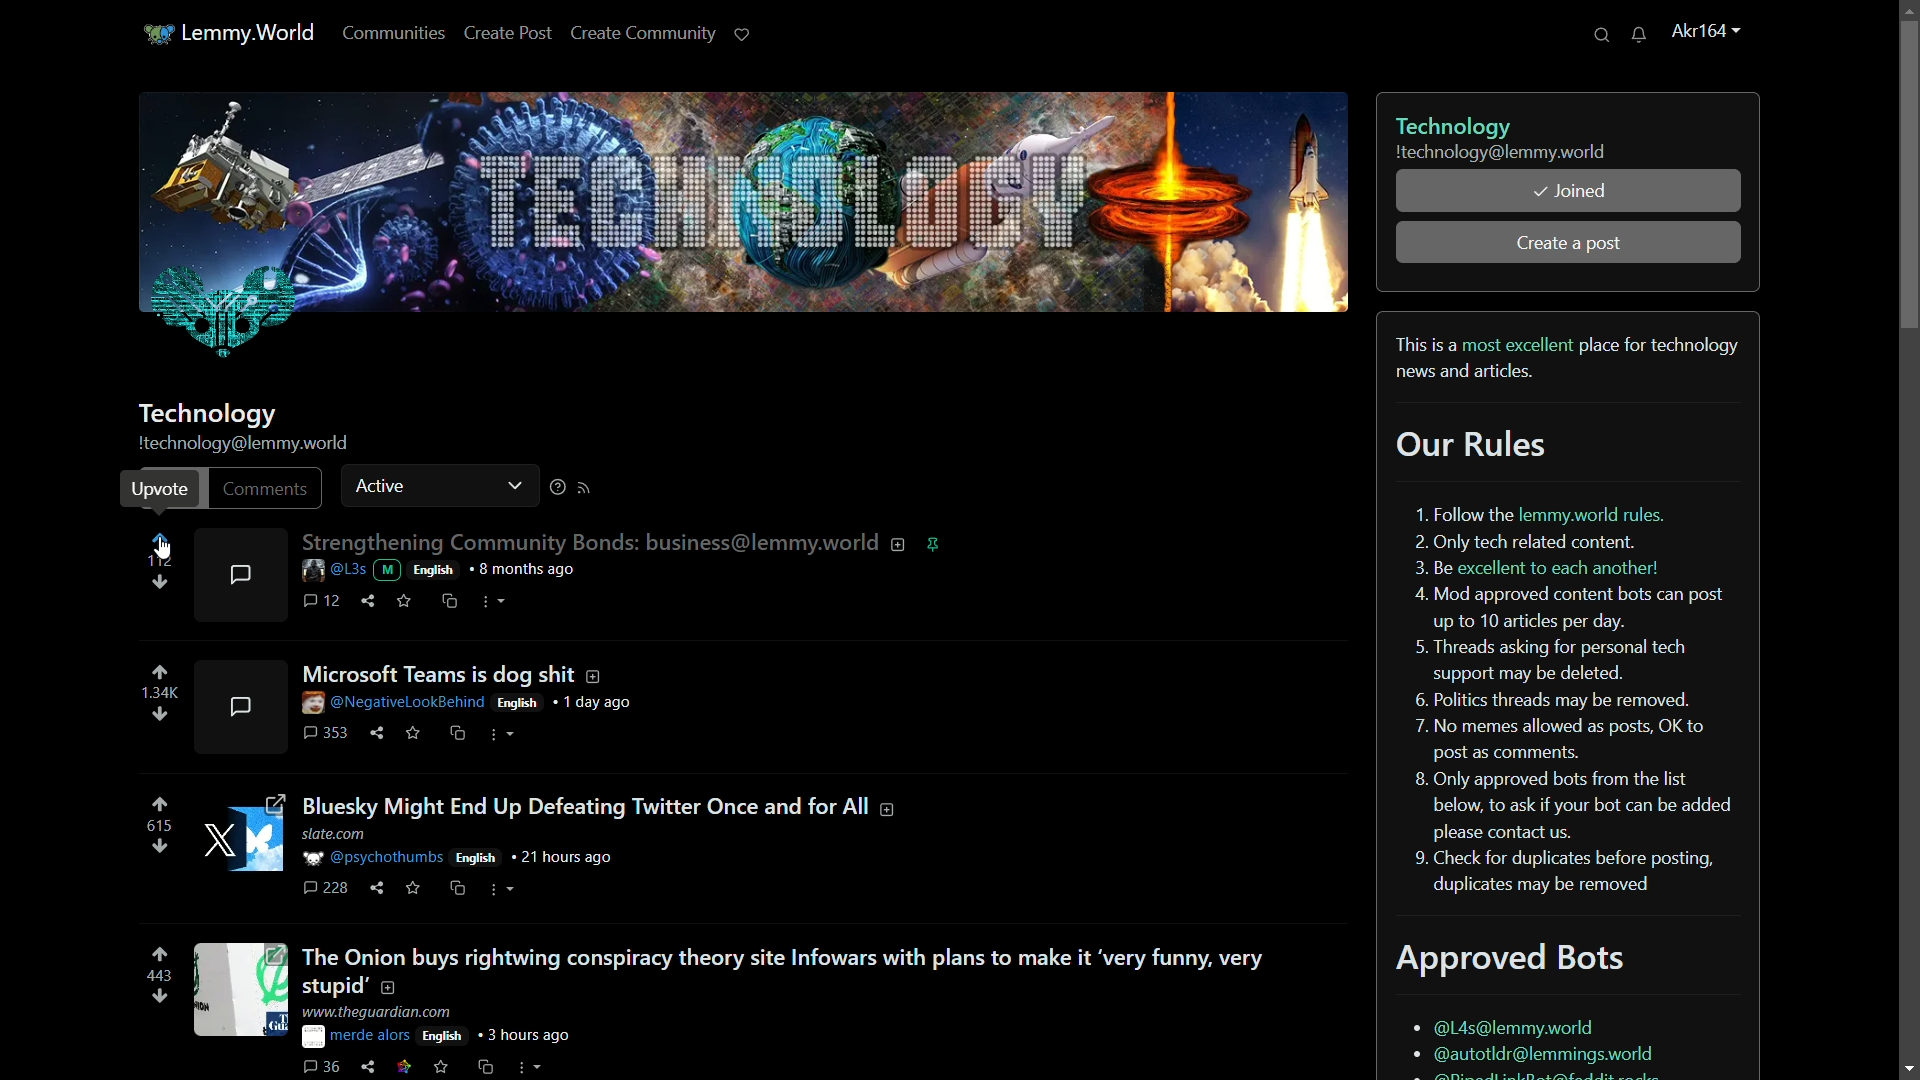  I want to click on share, so click(370, 600).